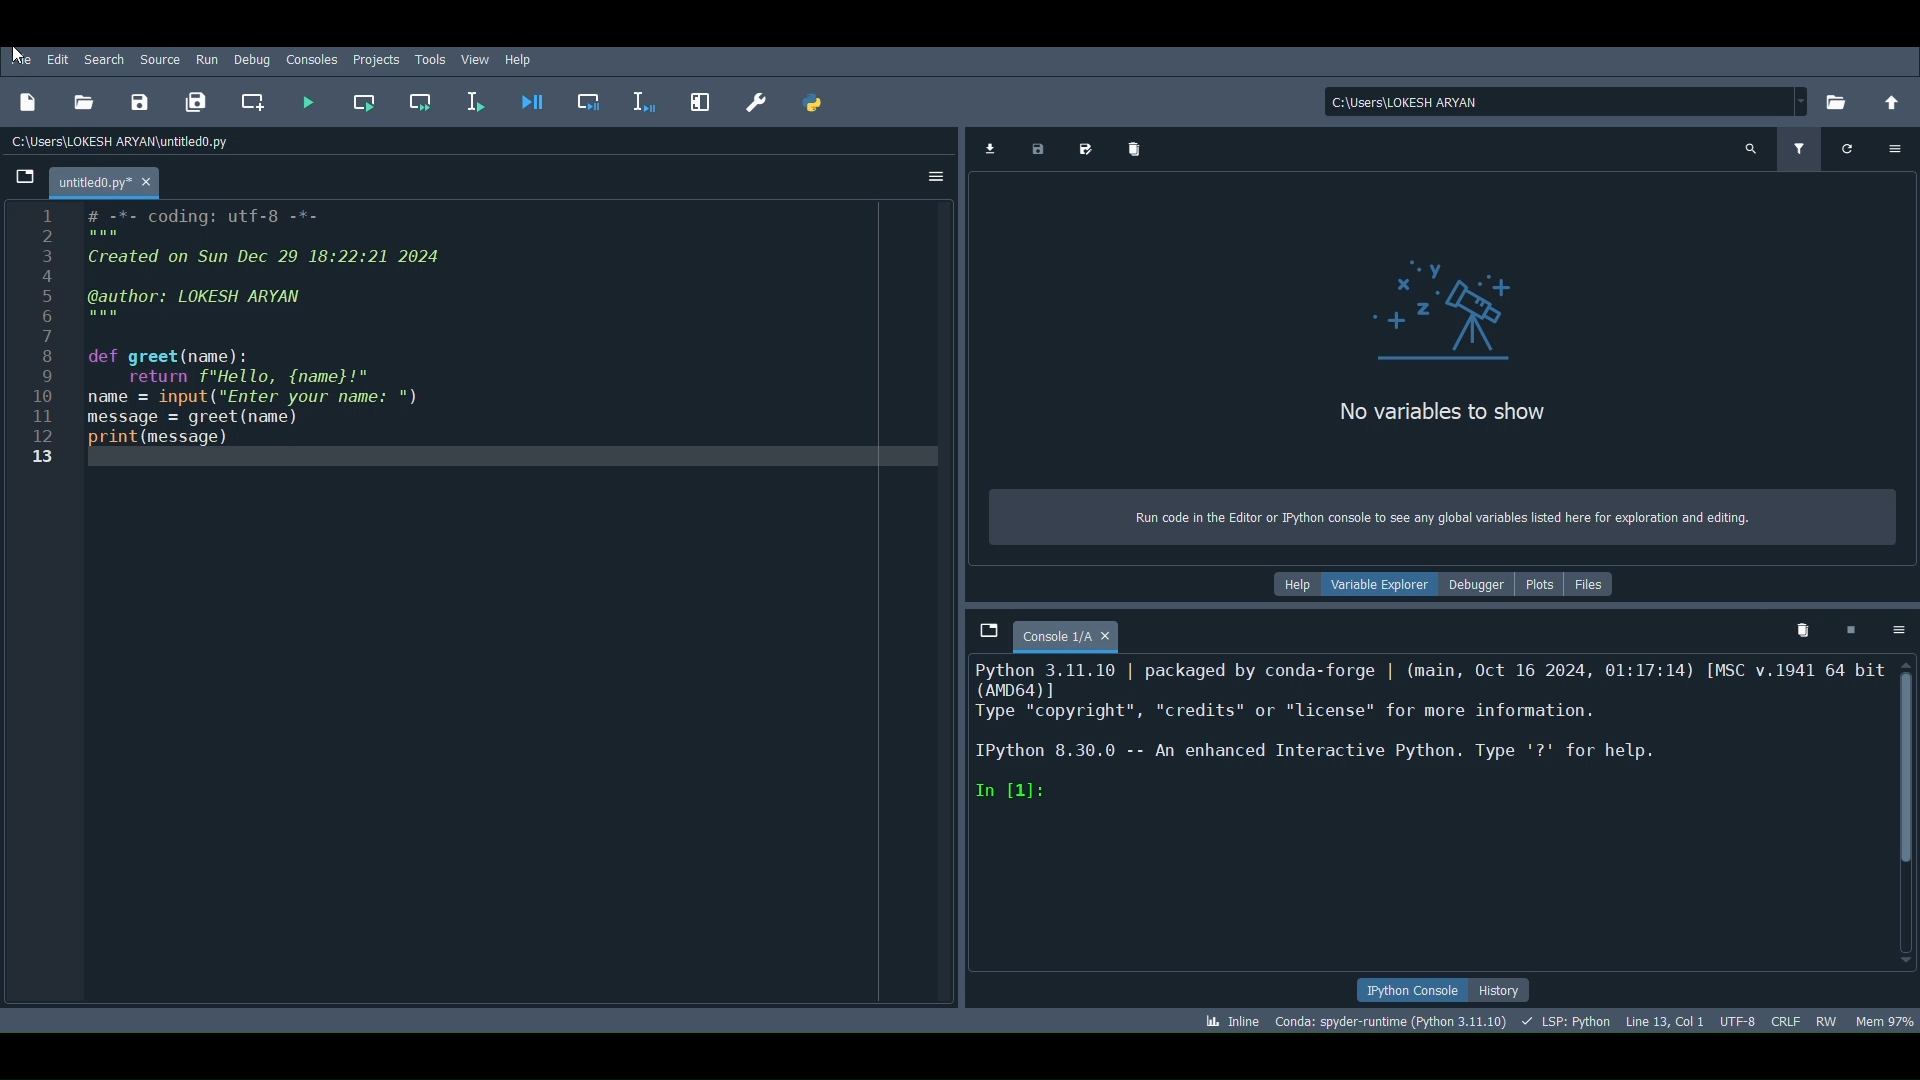 The image size is (1920, 1080). What do you see at coordinates (985, 631) in the screenshot?
I see `Browse tabs` at bounding box center [985, 631].